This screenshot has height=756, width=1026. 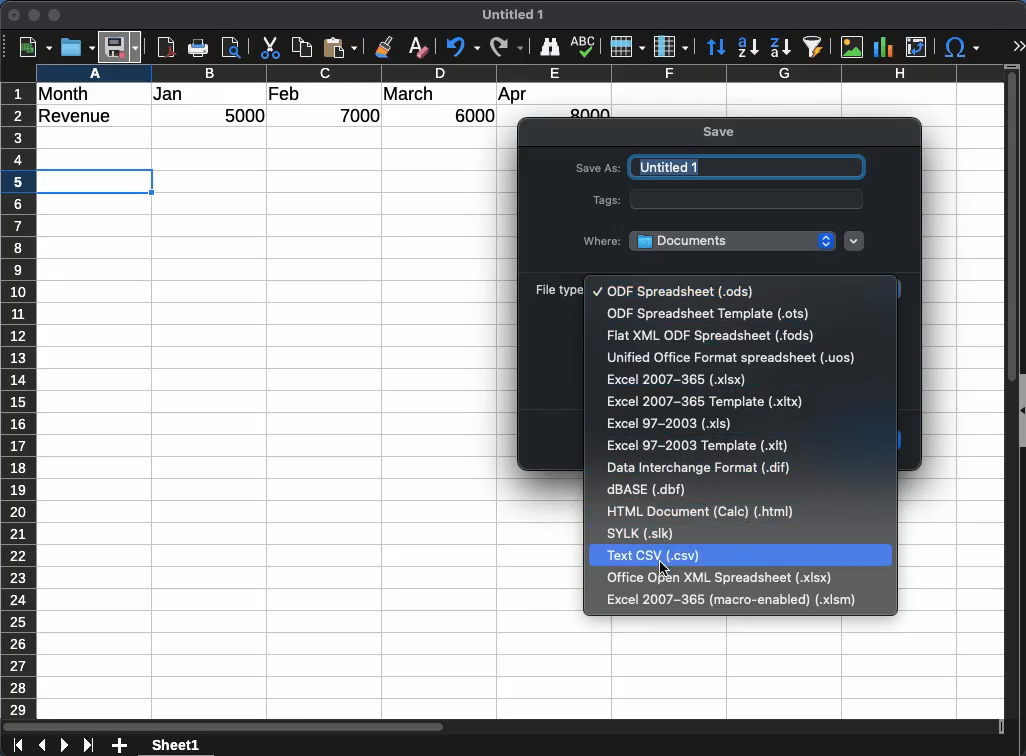 I want to click on Save, so click(x=123, y=44).